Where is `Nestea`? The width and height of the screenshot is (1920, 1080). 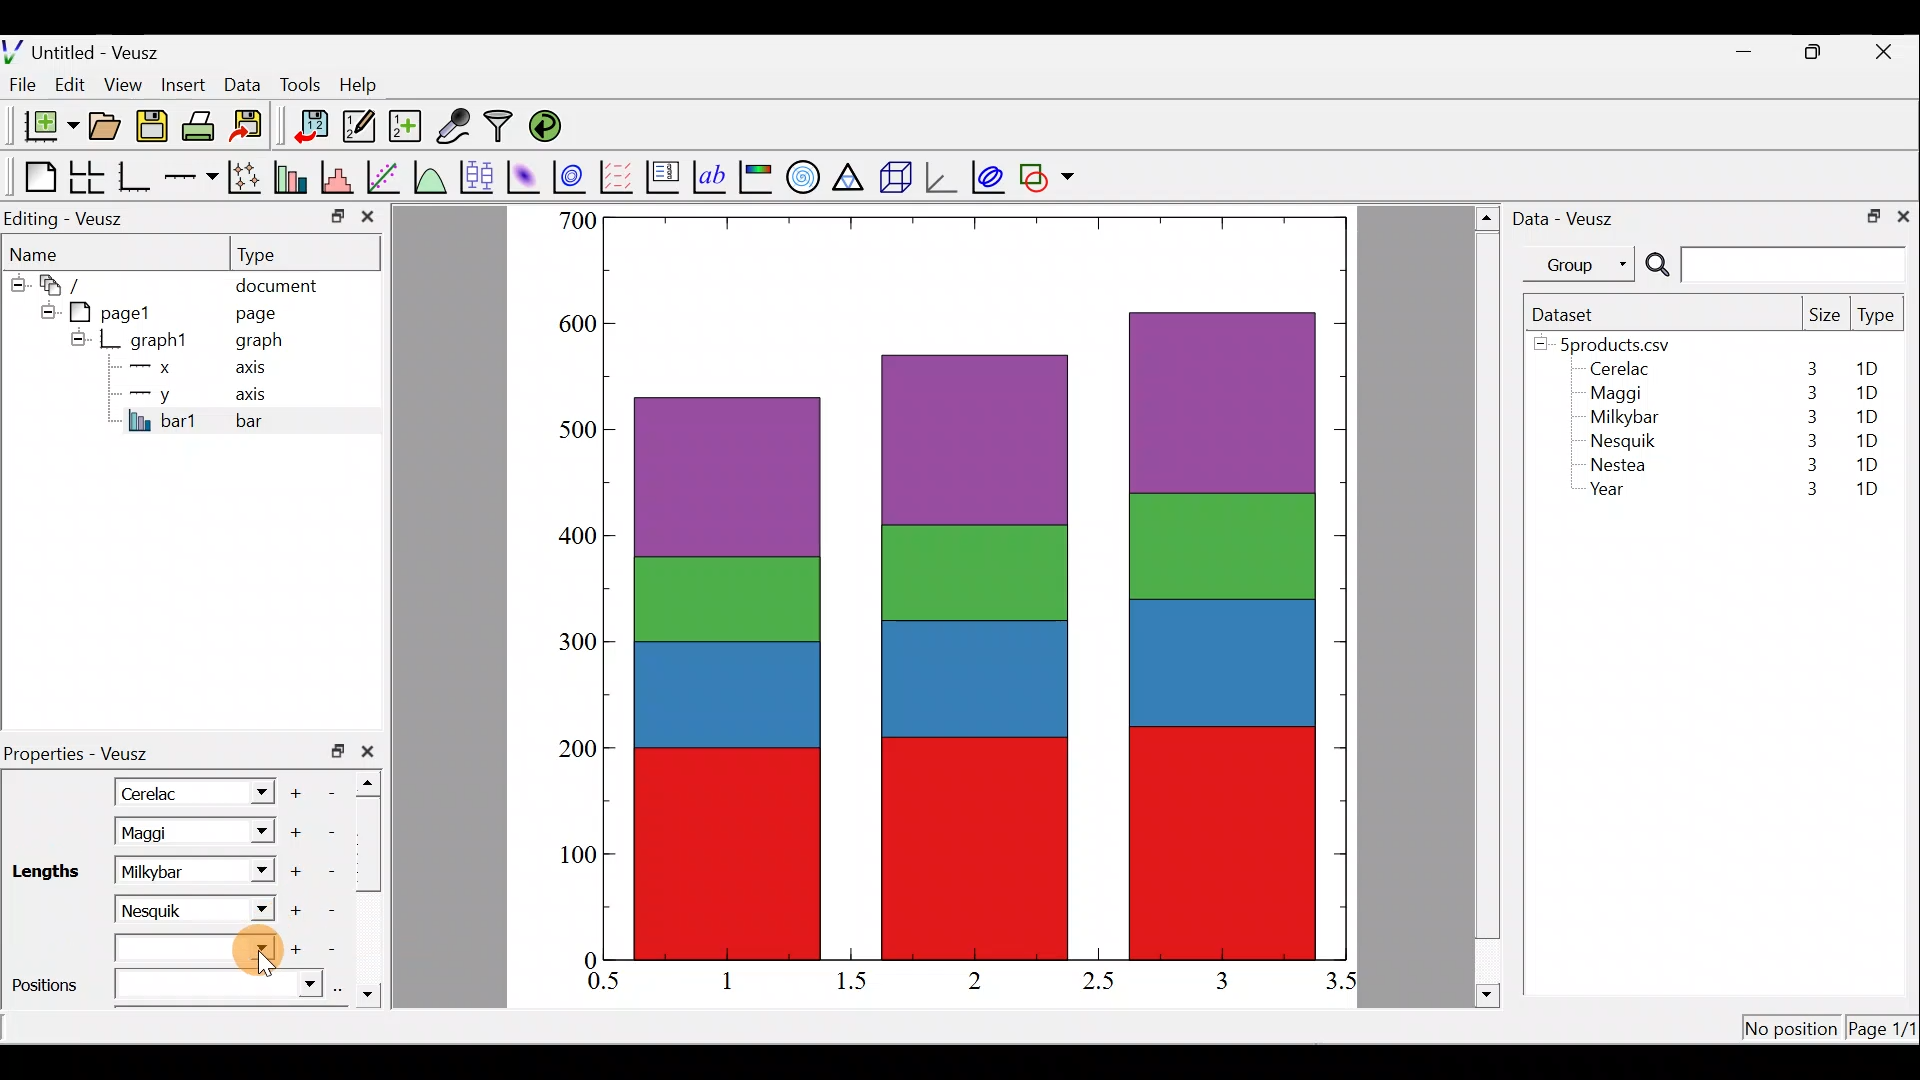
Nestea is located at coordinates (1619, 465).